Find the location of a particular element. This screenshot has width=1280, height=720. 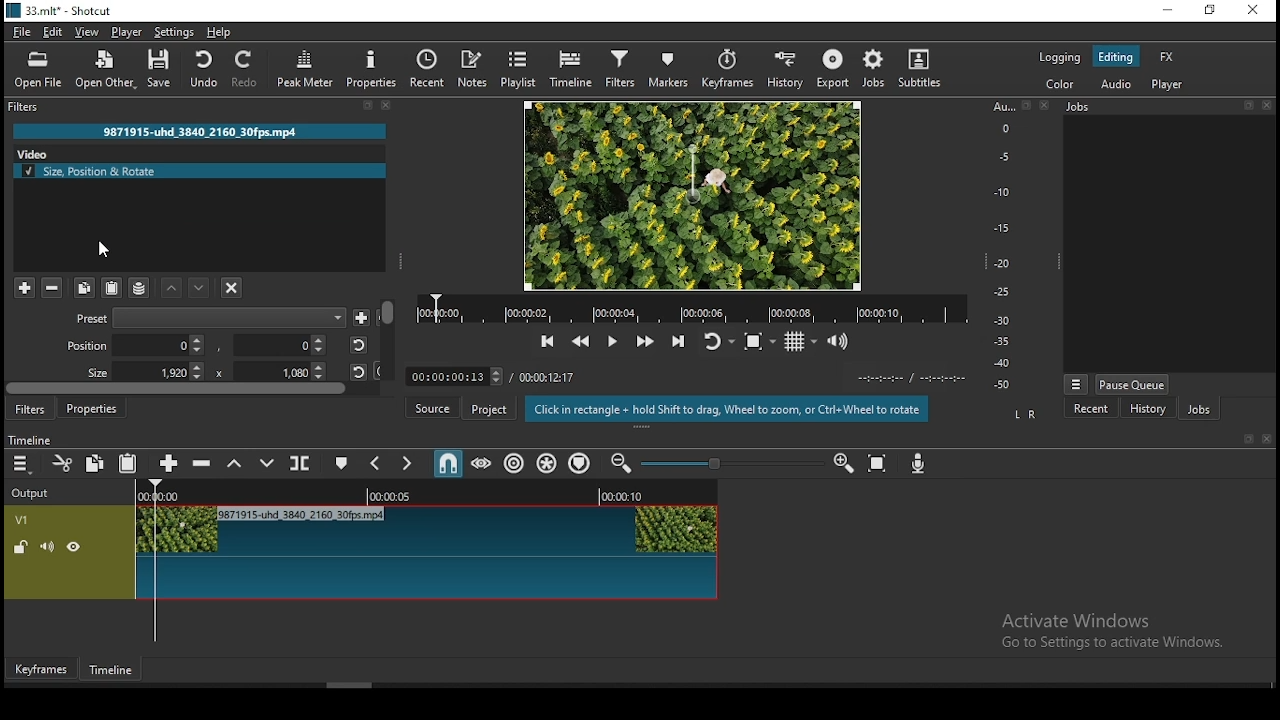

size position and rotate is located at coordinates (199, 171).